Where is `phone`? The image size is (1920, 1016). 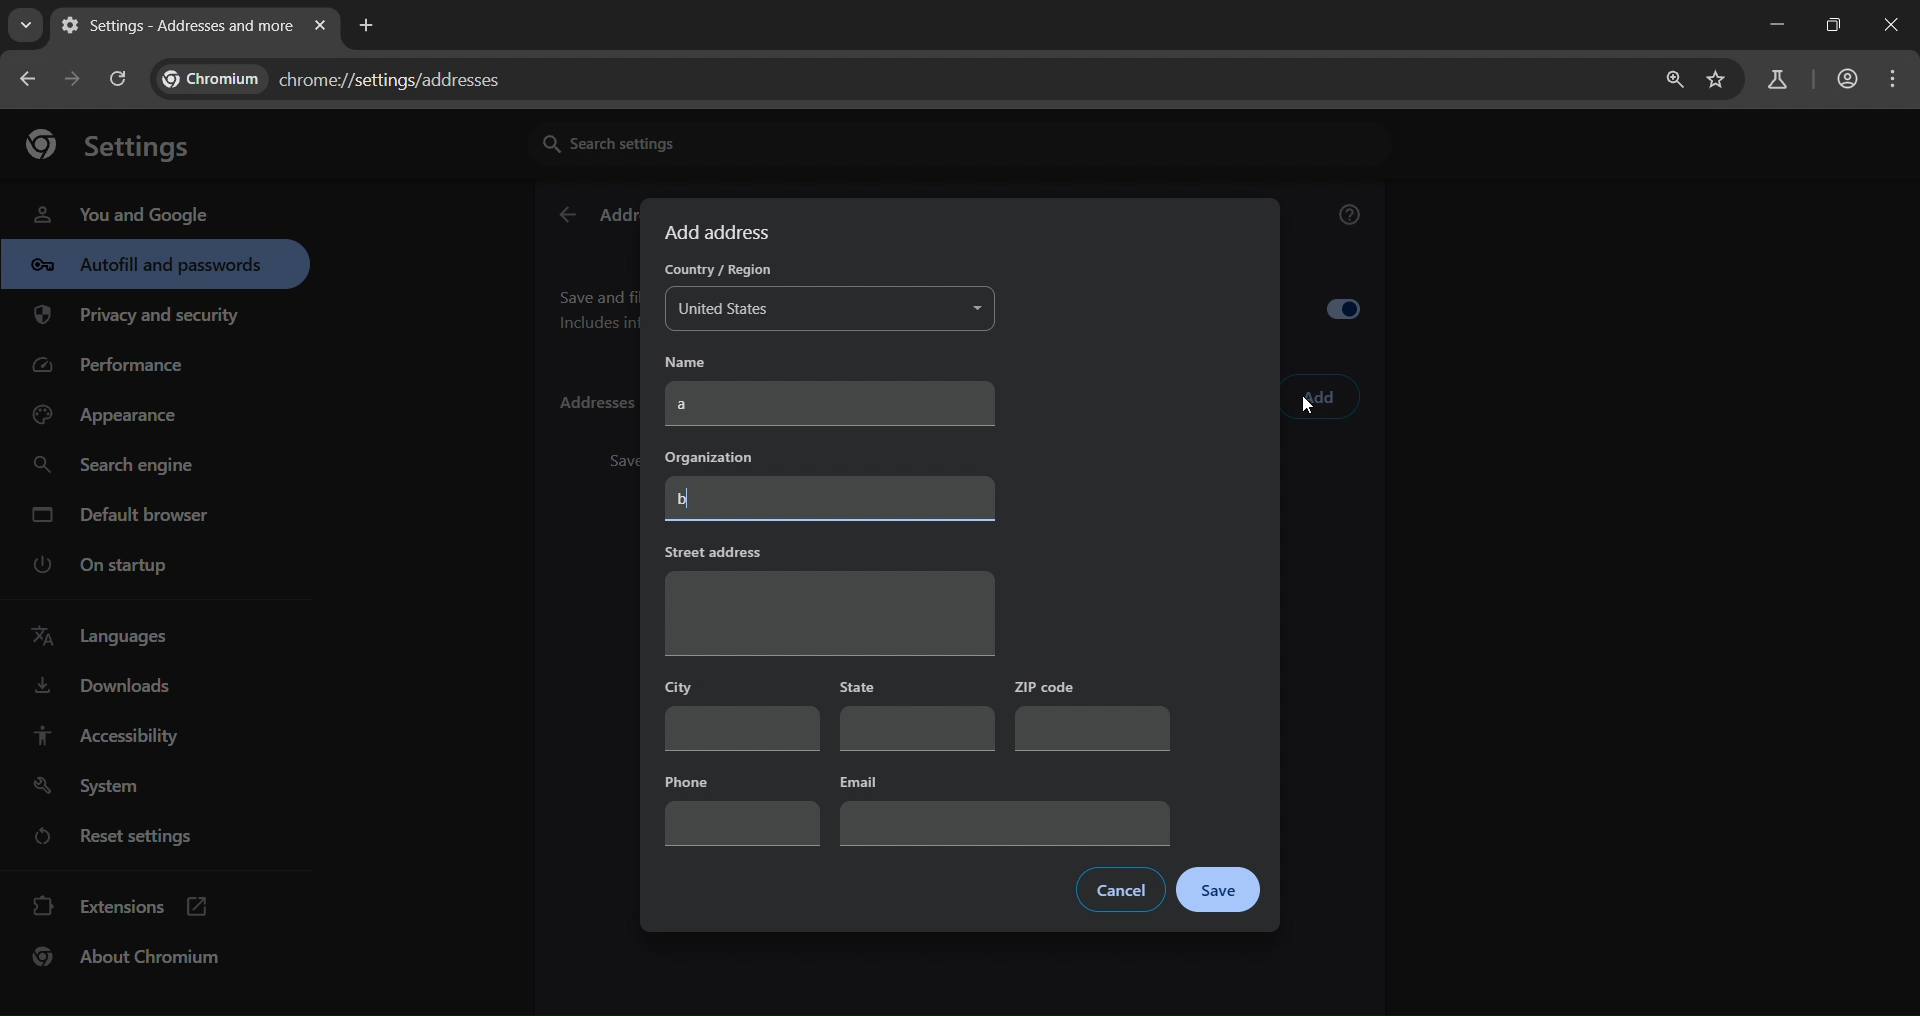
phone is located at coordinates (742, 808).